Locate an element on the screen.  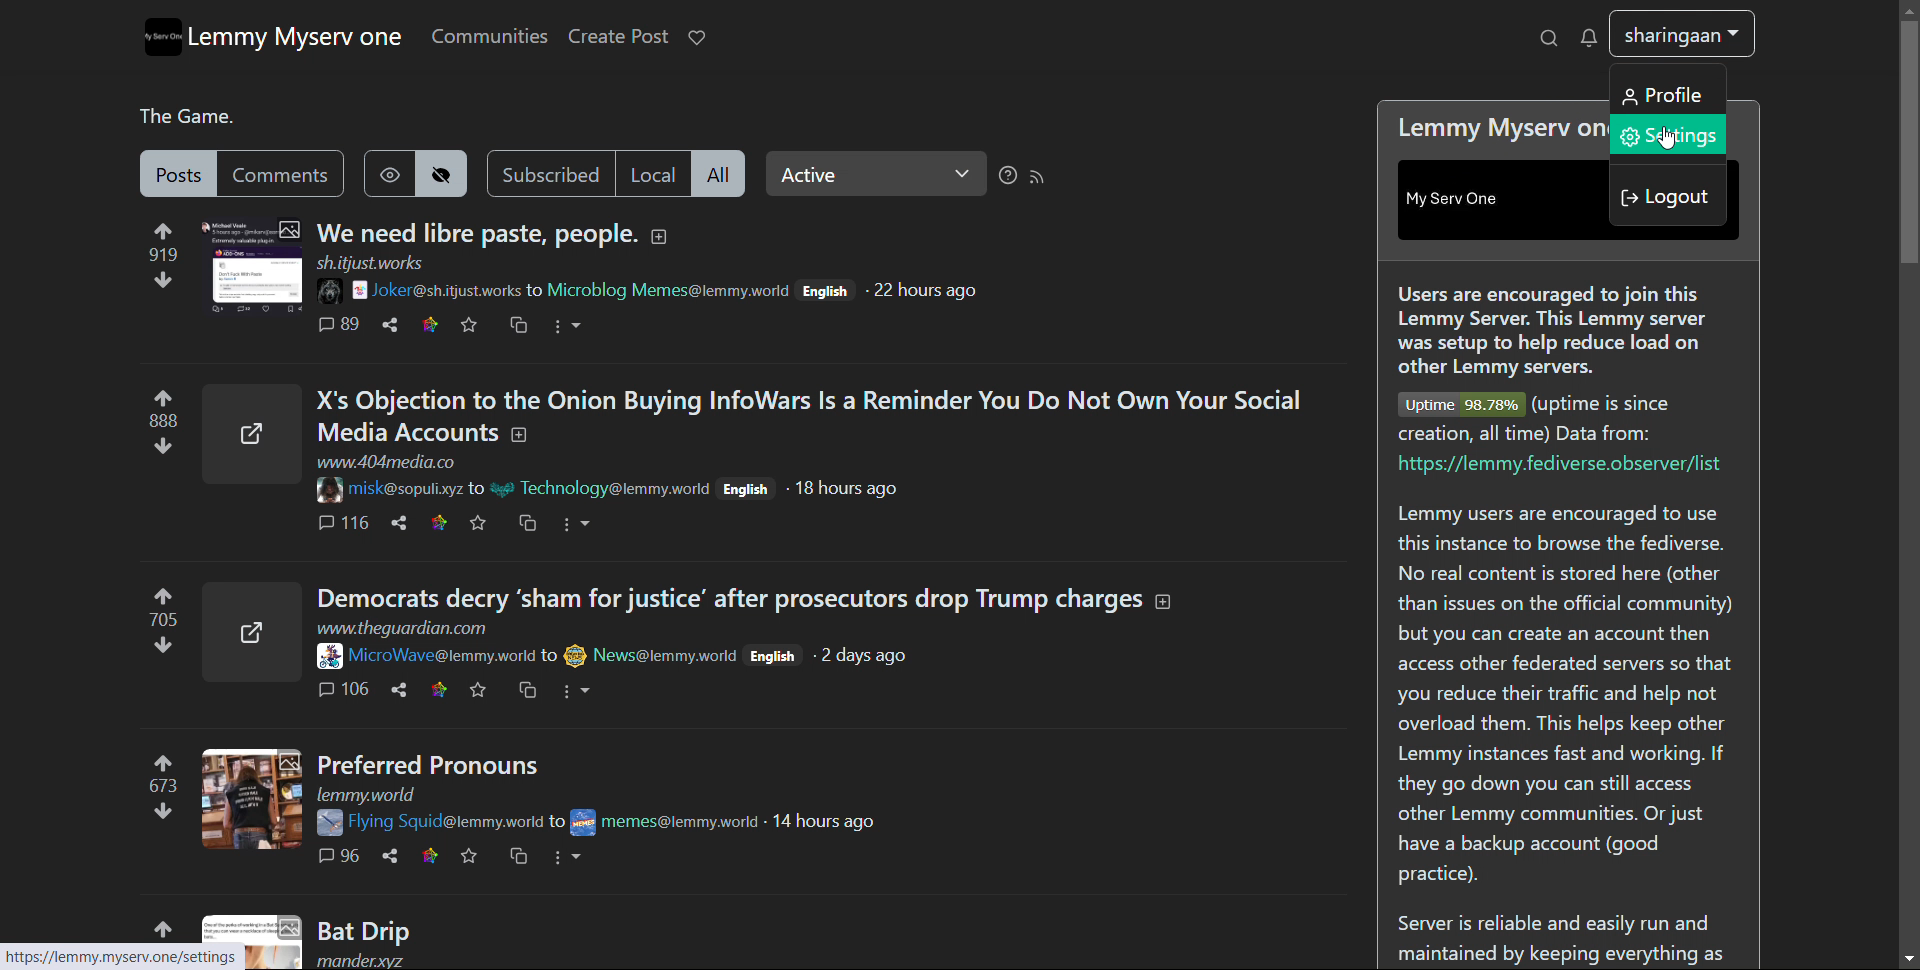
X's Objection to the Onion Buying InfoWars Is a Reminder You Do Not Own Your Social Media Accounts is located at coordinates (823, 414).